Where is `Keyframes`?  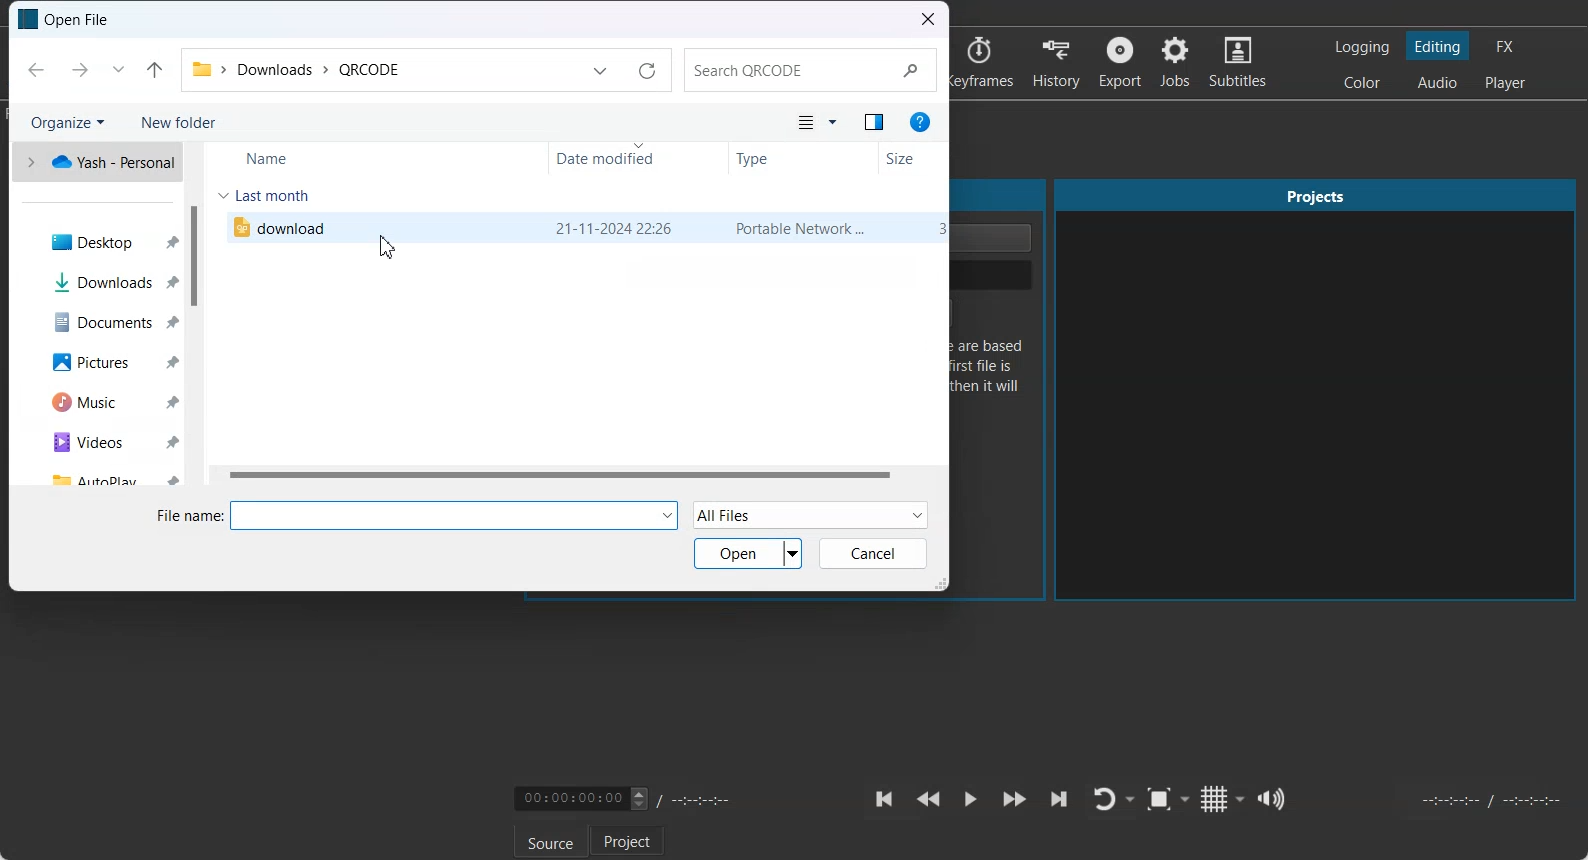 Keyframes is located at coordinates (984, 61).